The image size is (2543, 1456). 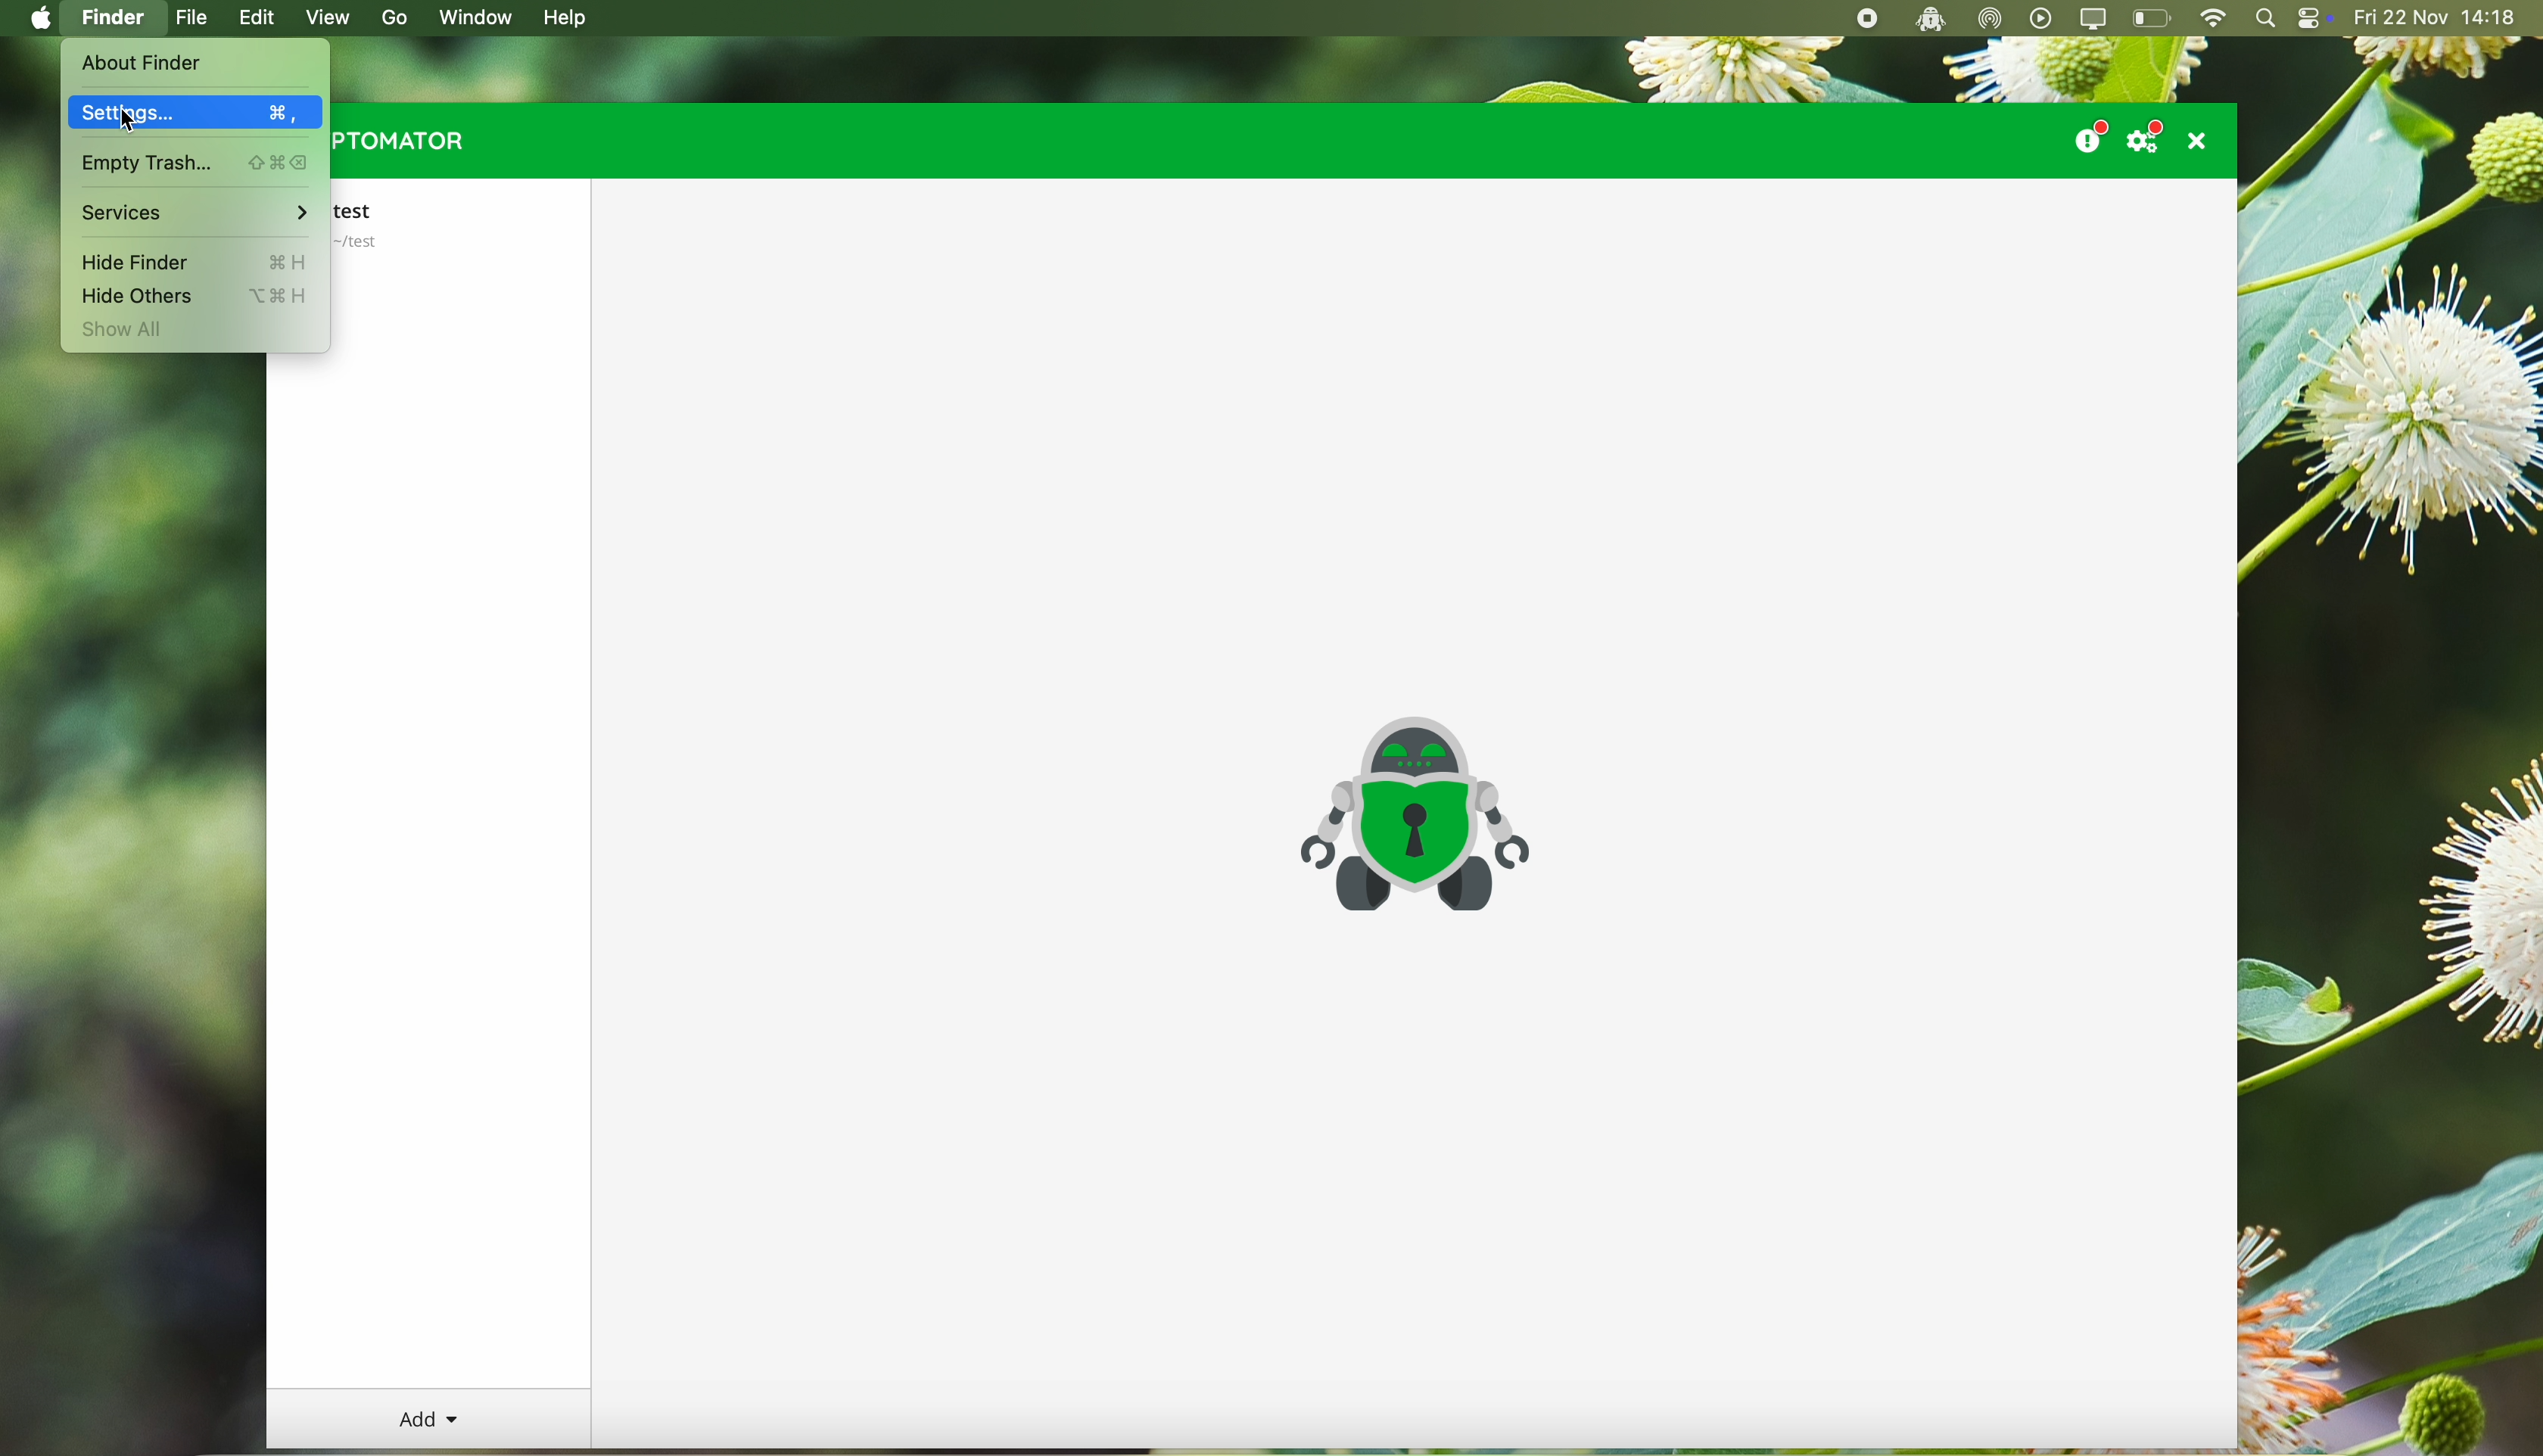 I want to click on show all, so click(x=126, y=332).